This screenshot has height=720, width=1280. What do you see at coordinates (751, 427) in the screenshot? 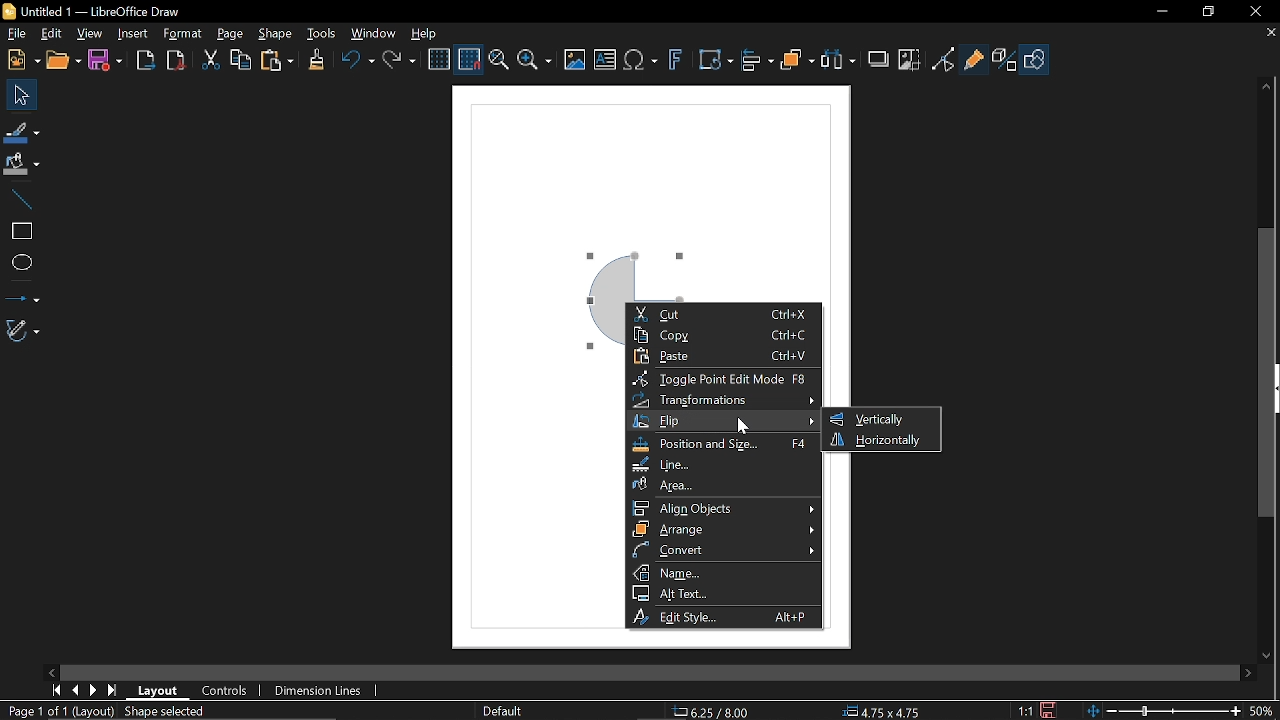
I see `cursor` at bounding box center [751, 427].